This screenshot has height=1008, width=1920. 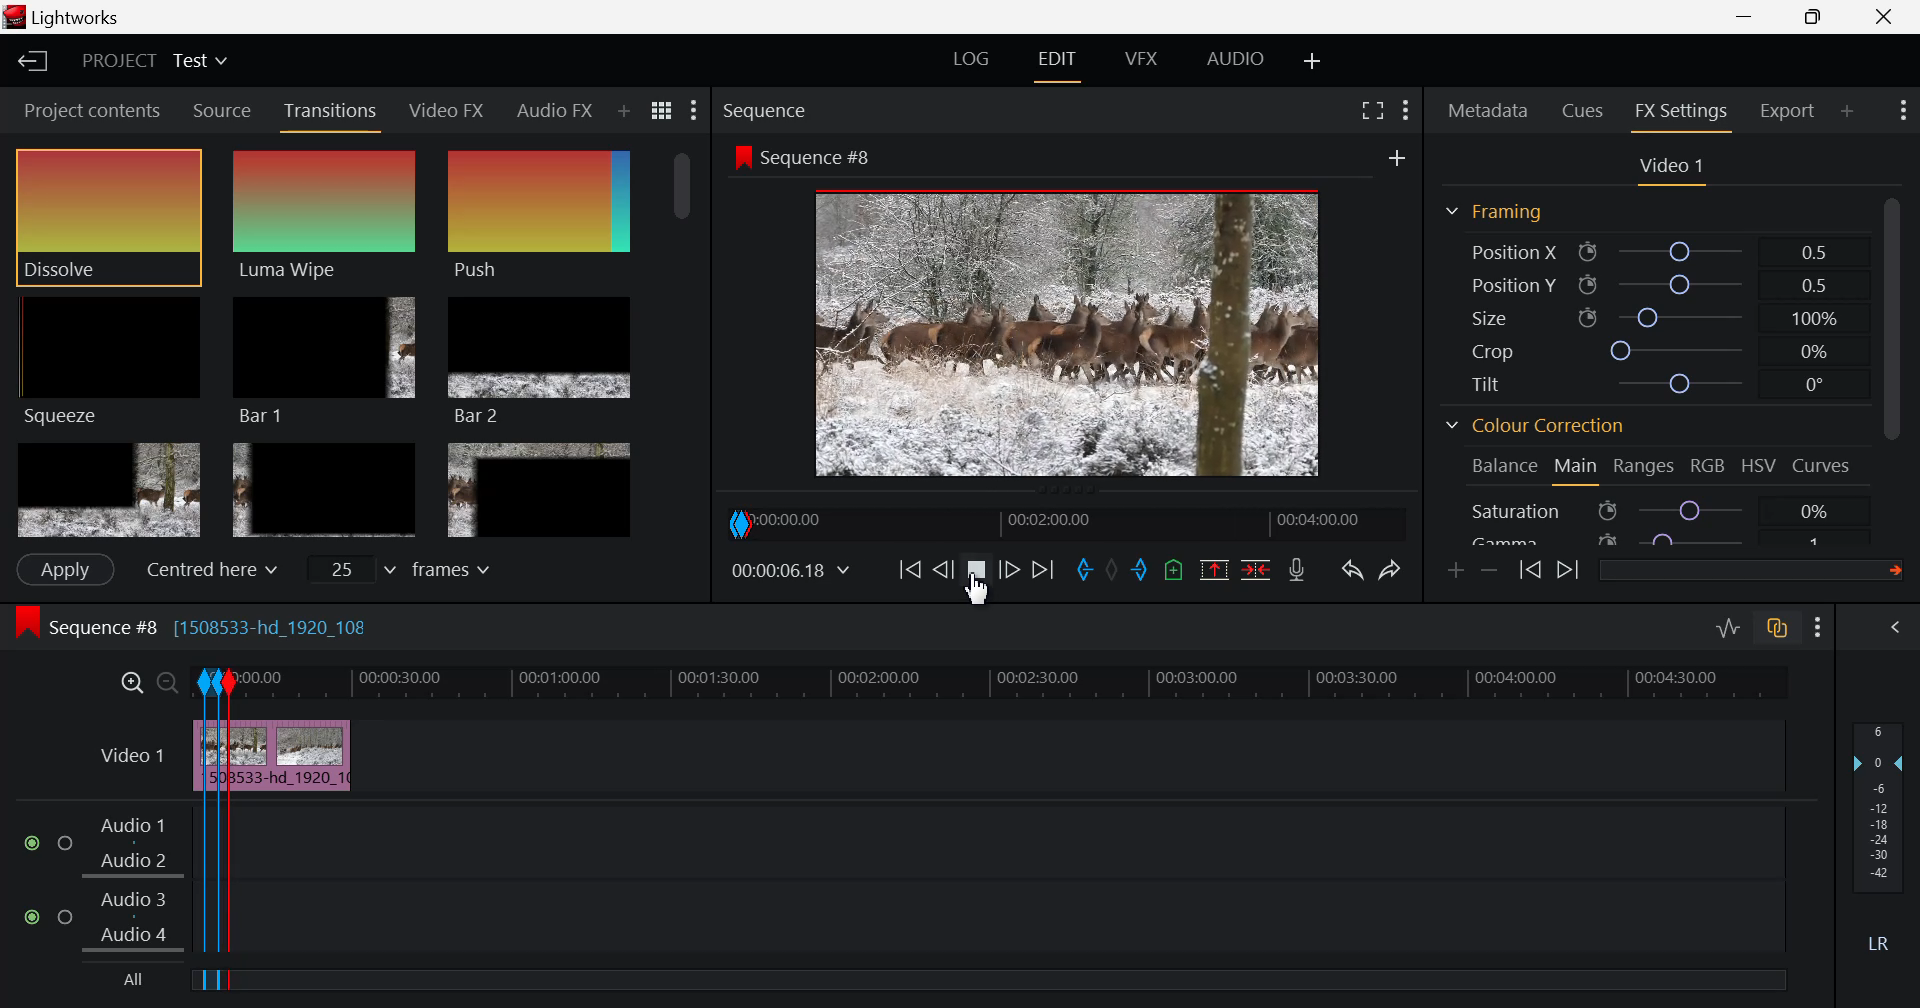 What do you see at coordinates (108, 217) in the screenshot?
I see `Dissolve Effect` at bounding box center [108, 217].